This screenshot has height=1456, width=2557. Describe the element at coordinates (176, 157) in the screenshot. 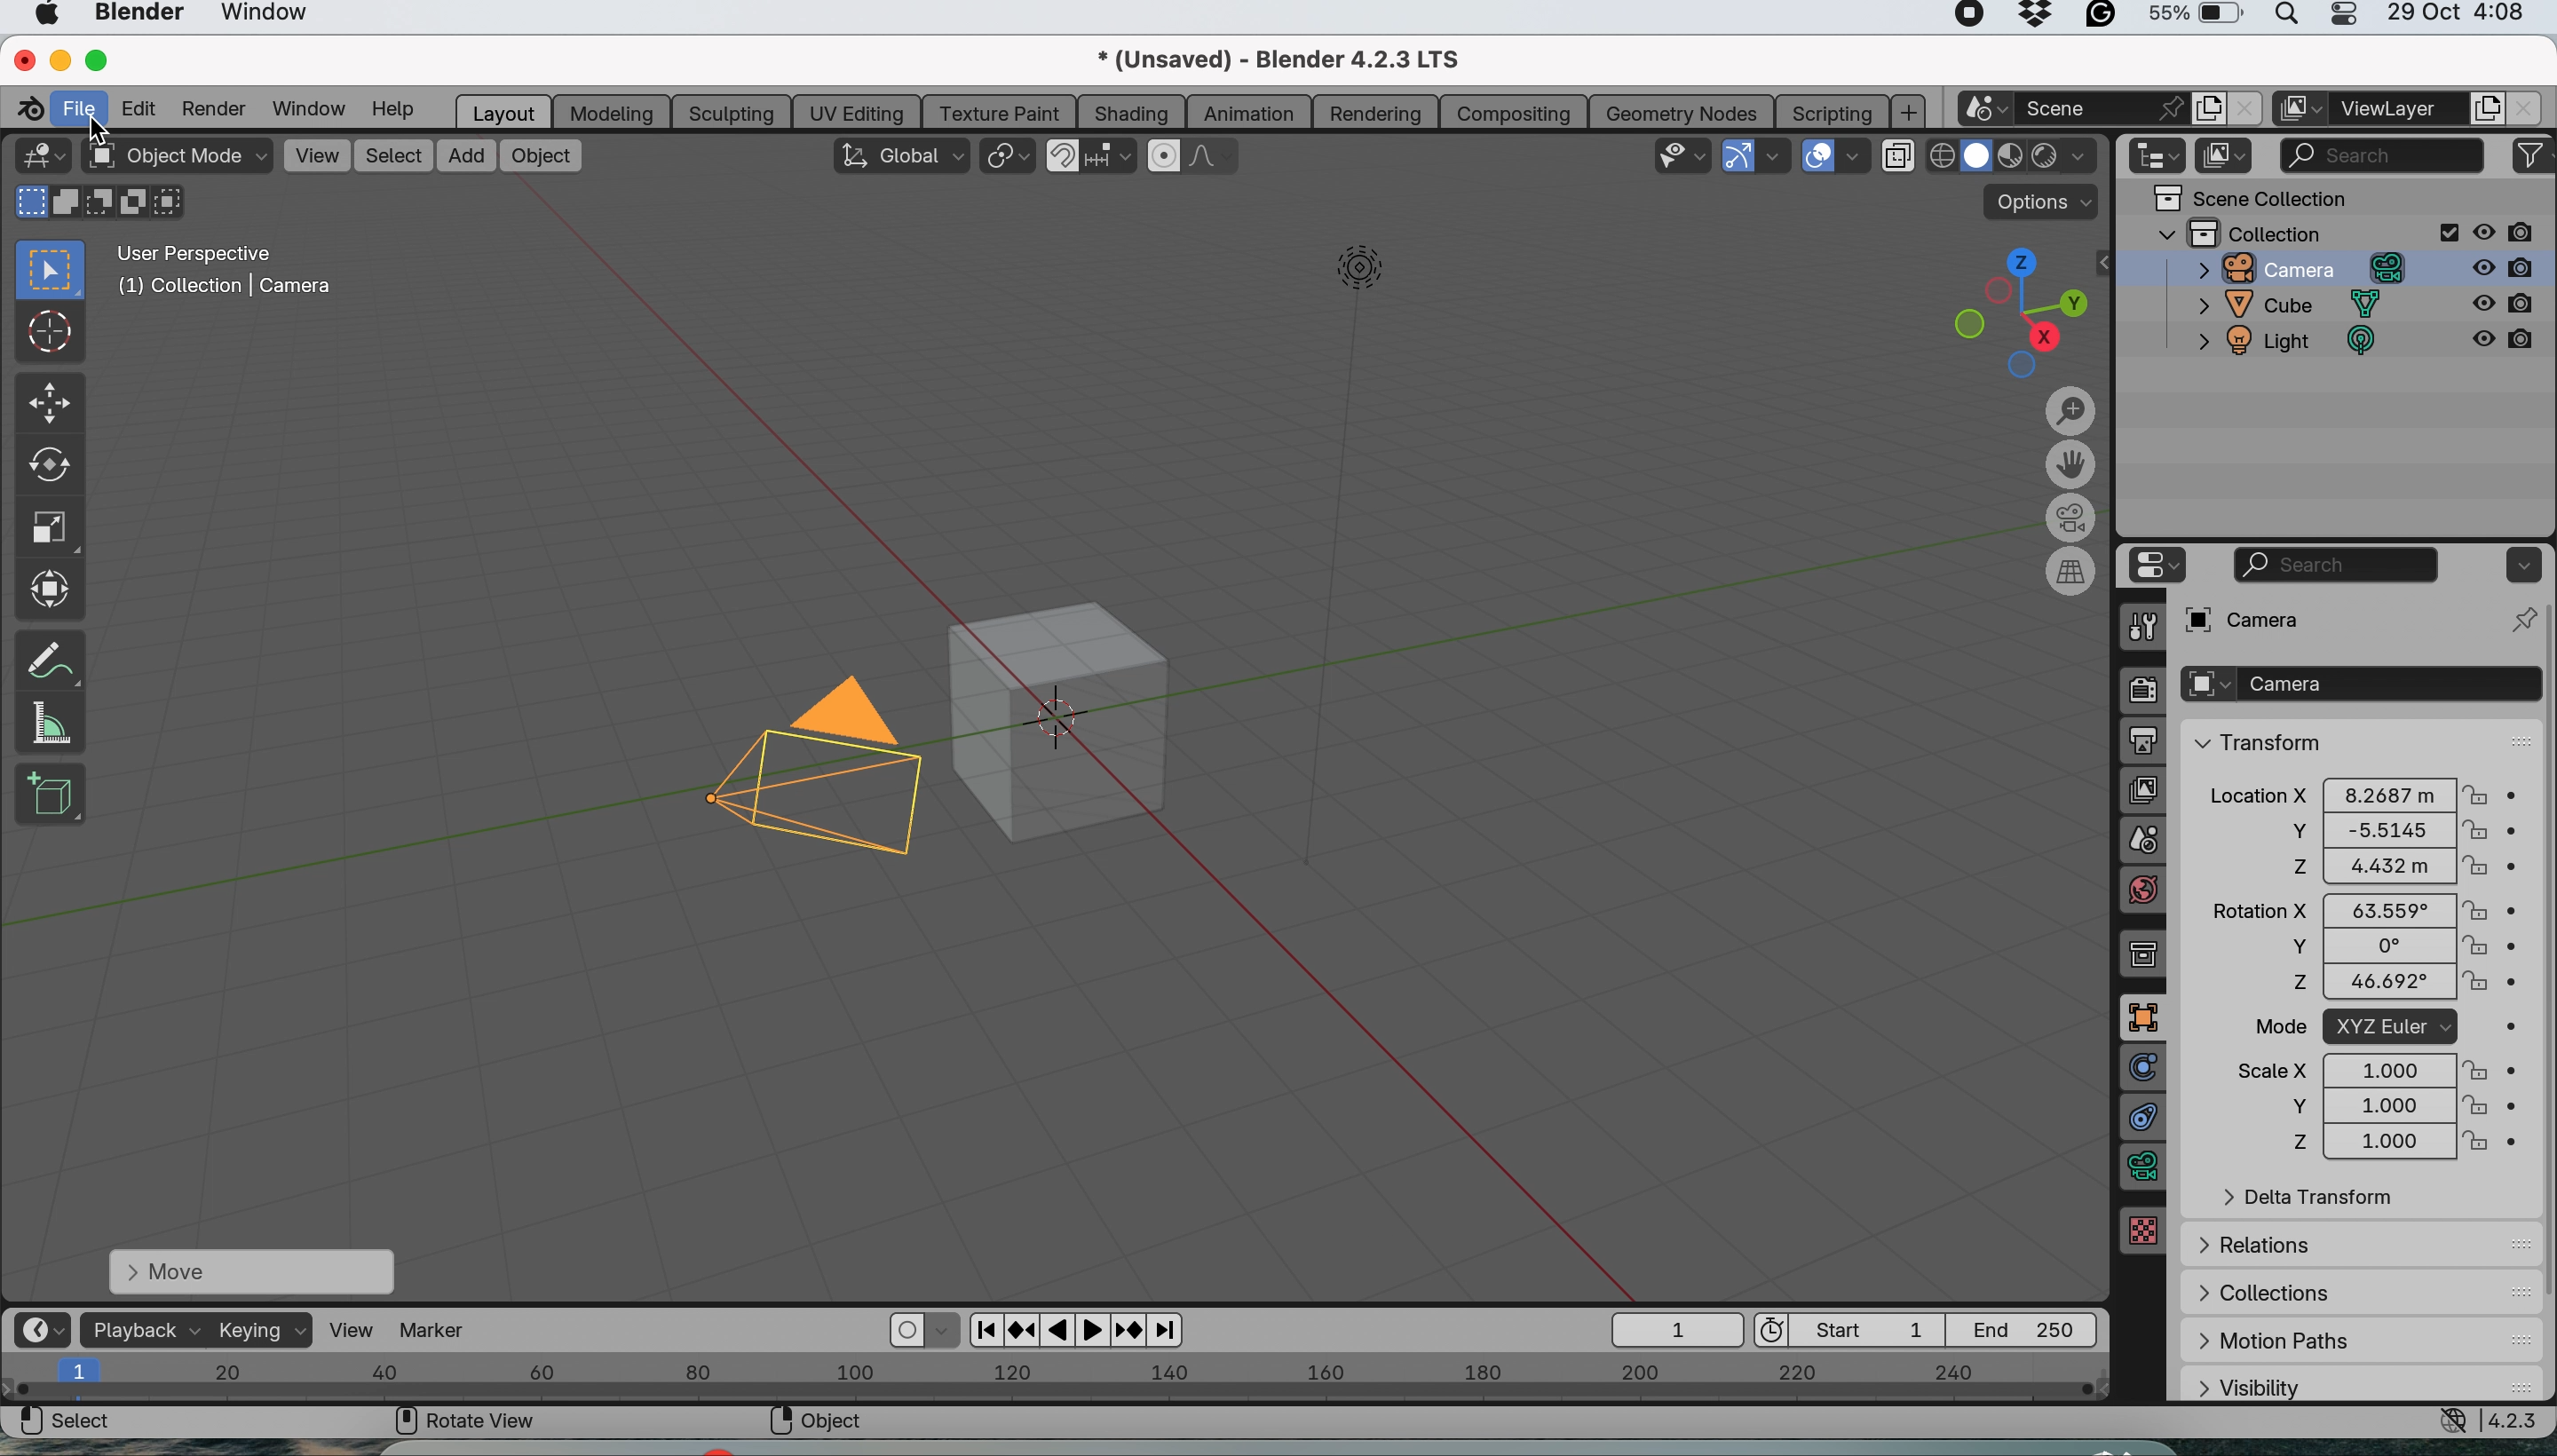

I see `object mode` at that location.